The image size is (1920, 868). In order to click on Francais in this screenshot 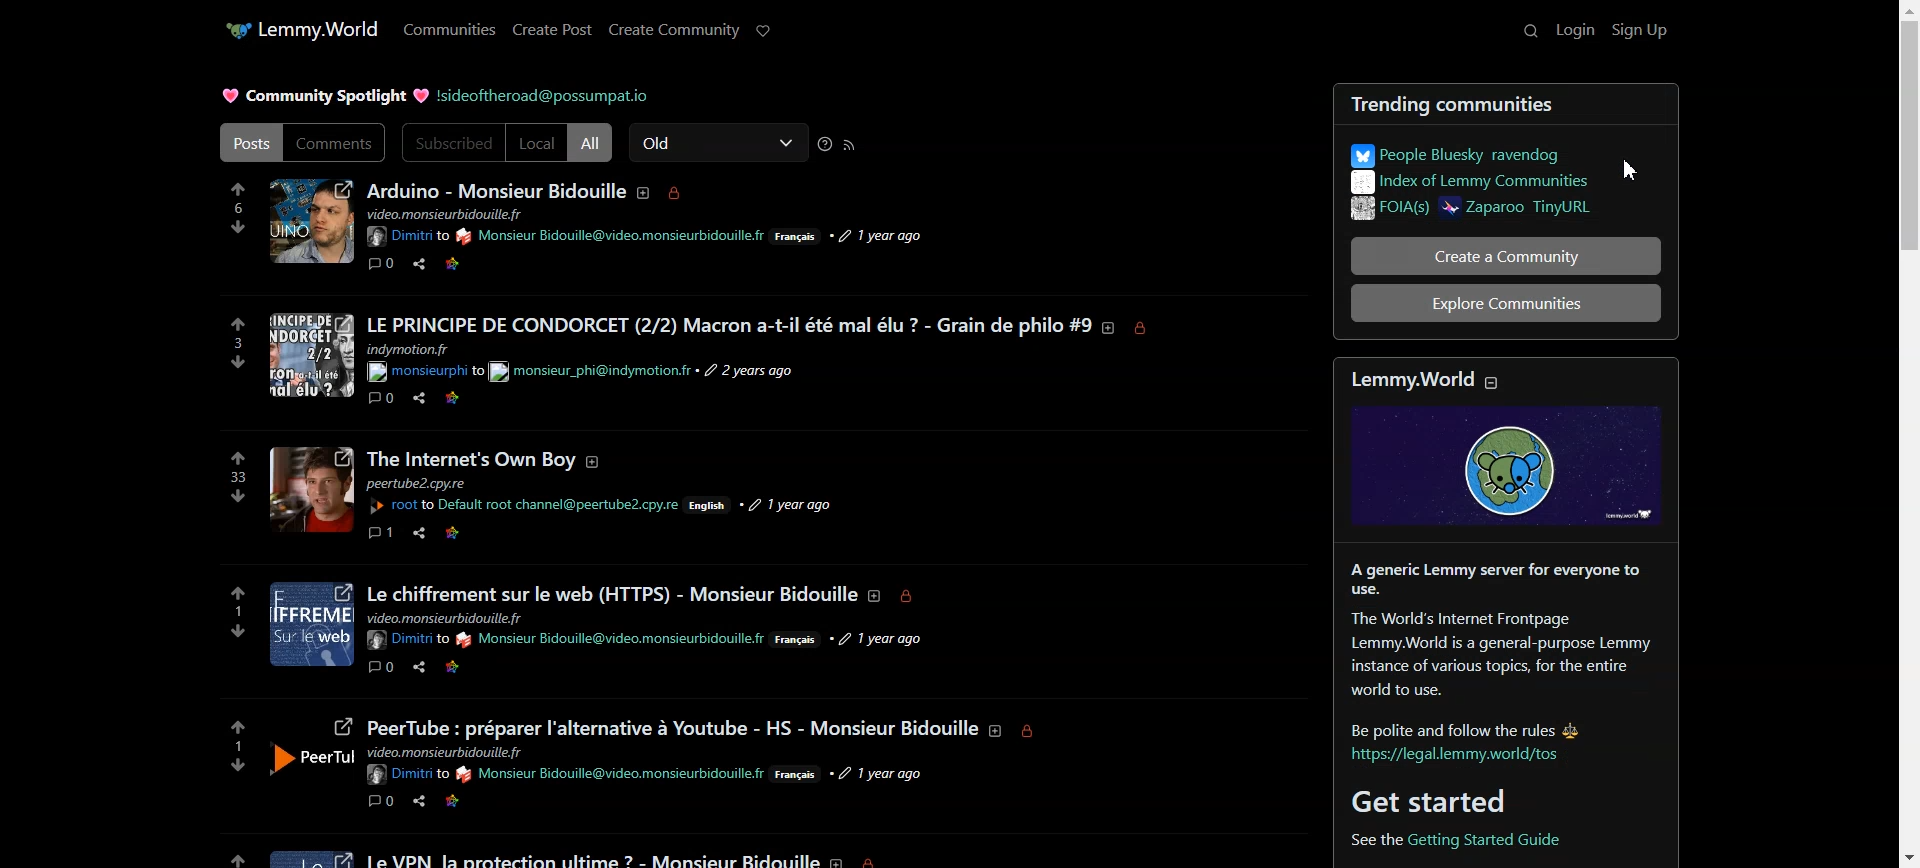, I will do `click(797, 238)`.